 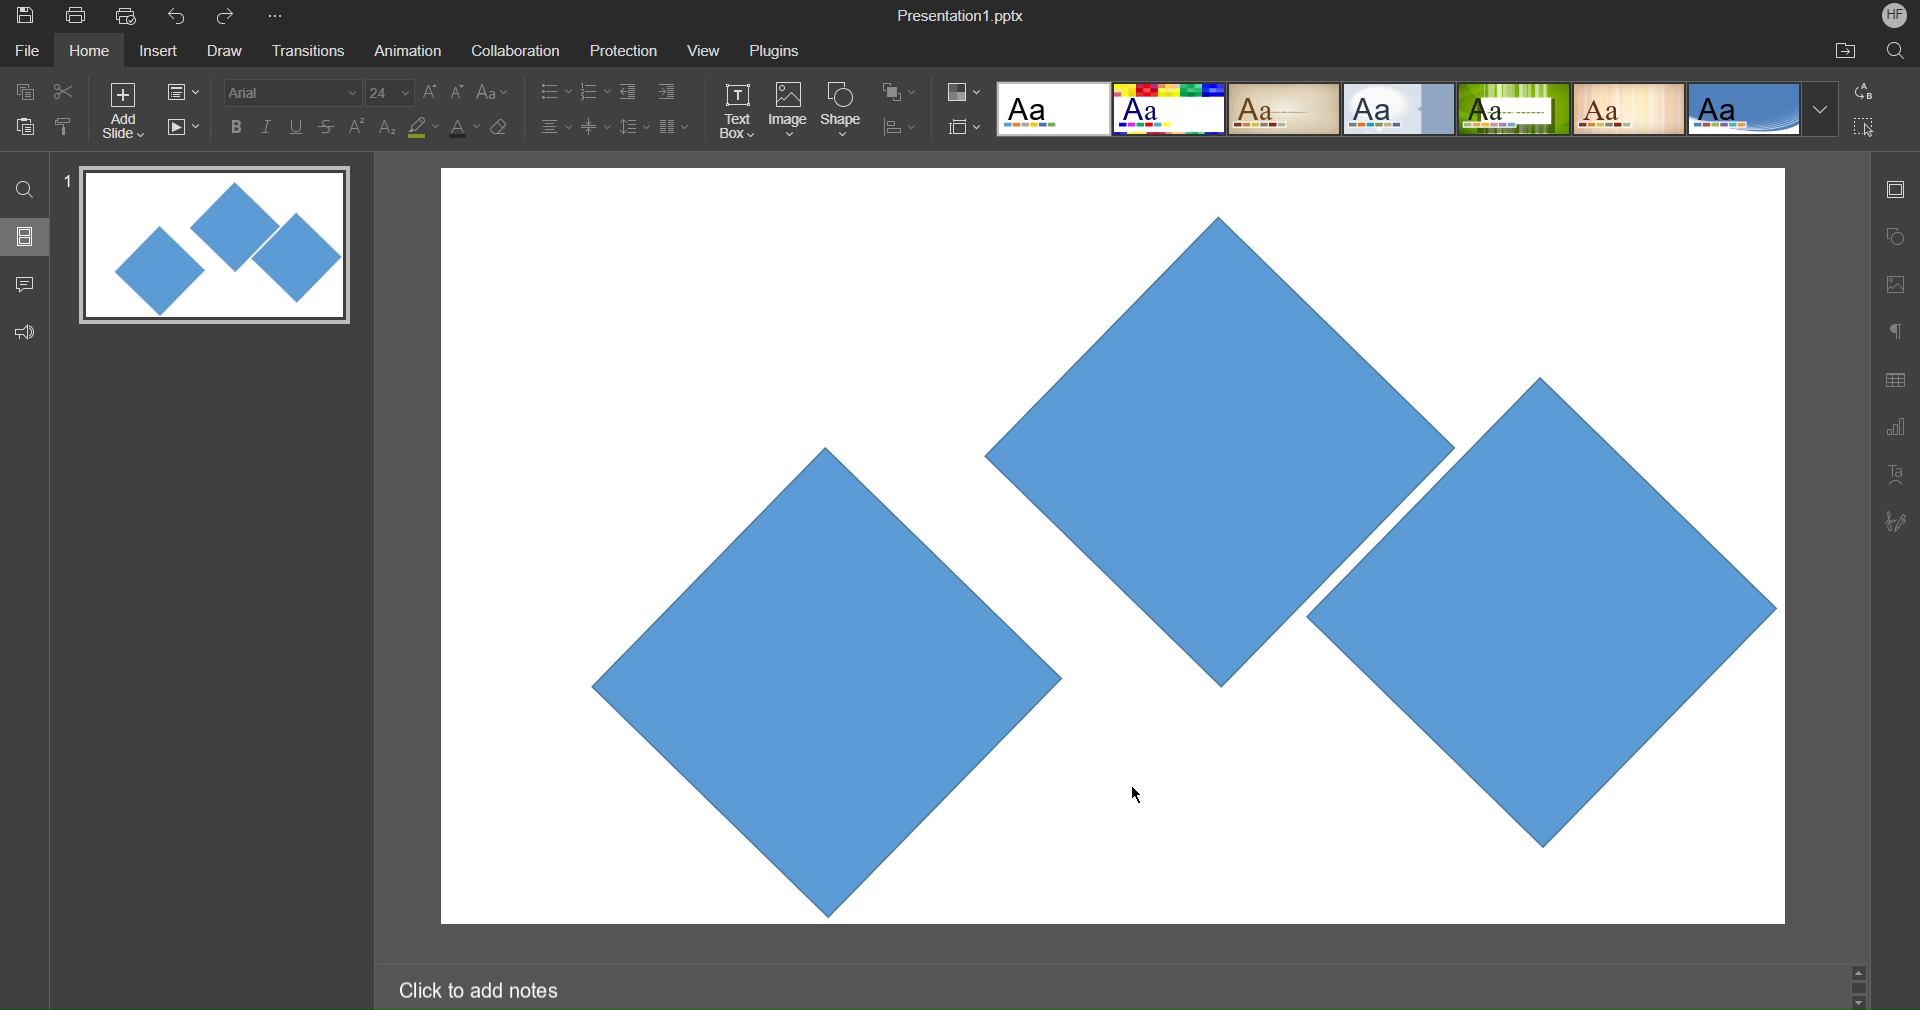 I want to click on View slides, so click(x=24, y=235).